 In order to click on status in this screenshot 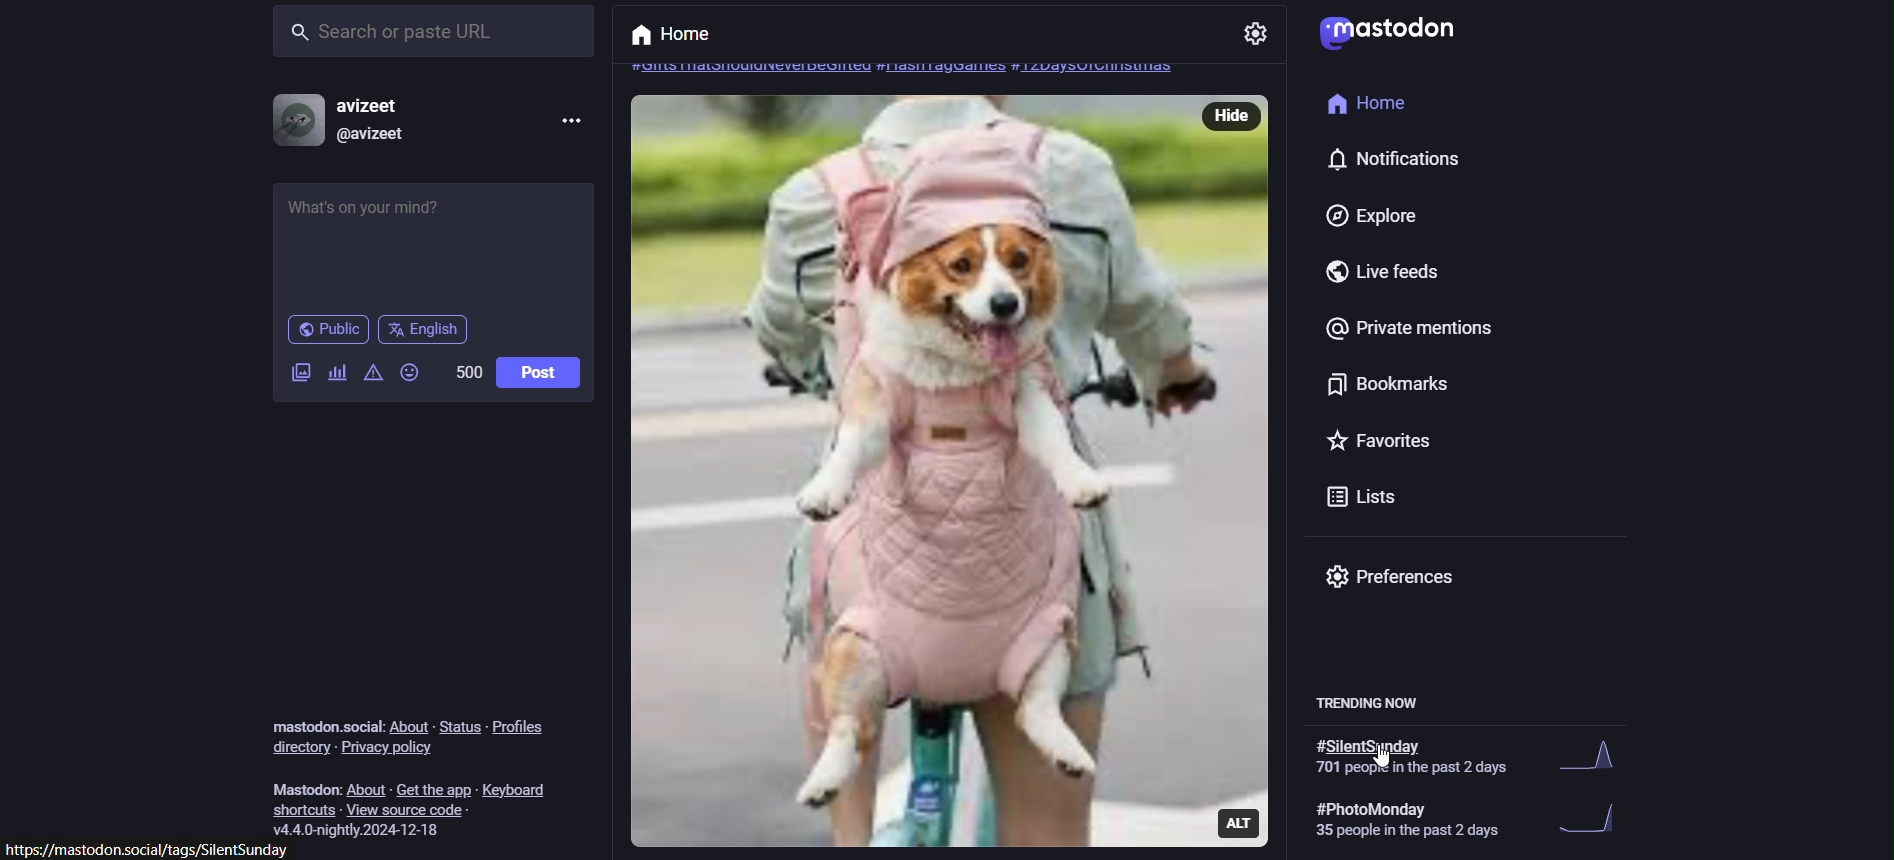, I will do `click(456, 720)`.